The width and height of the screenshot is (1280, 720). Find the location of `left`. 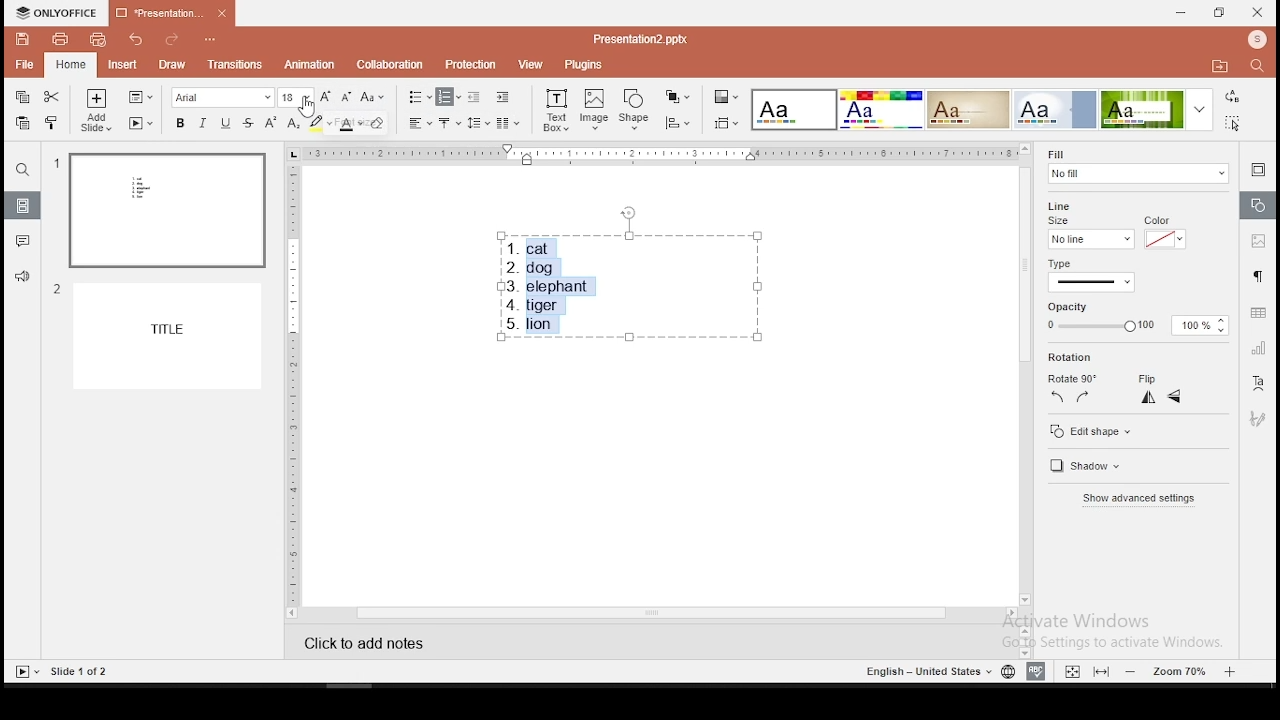

left is located at coordinates (1056, 399).